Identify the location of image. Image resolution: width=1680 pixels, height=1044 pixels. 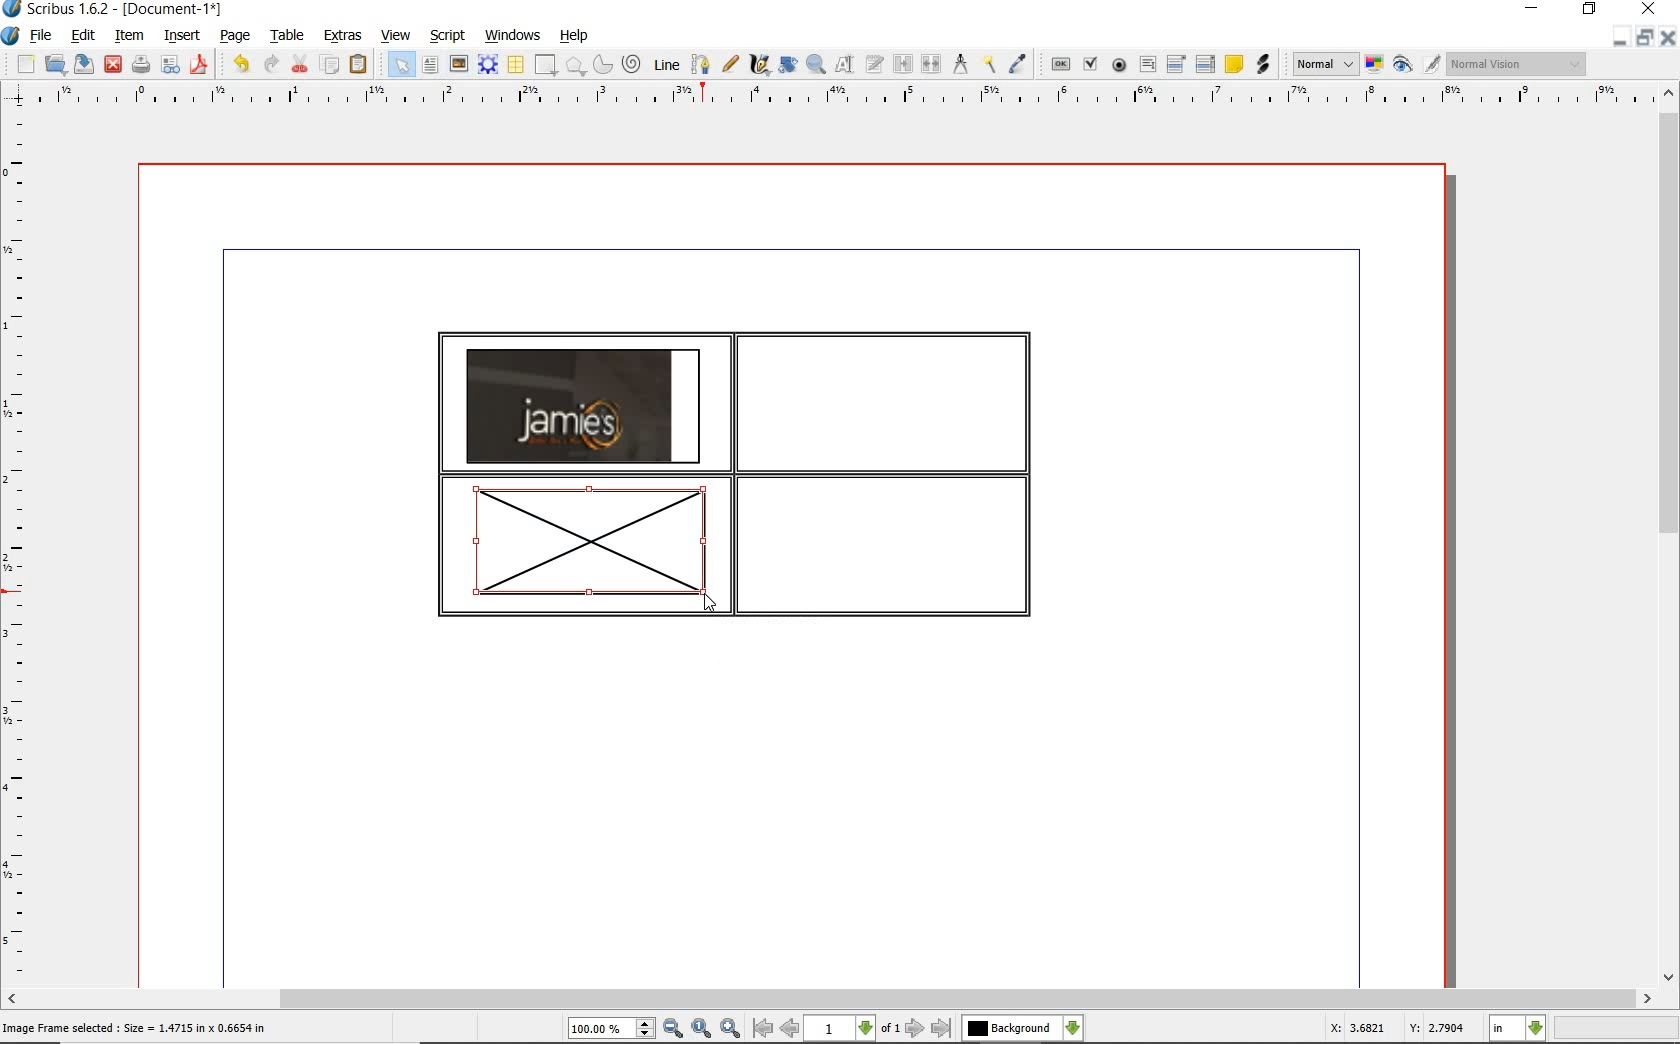
(459, 65).